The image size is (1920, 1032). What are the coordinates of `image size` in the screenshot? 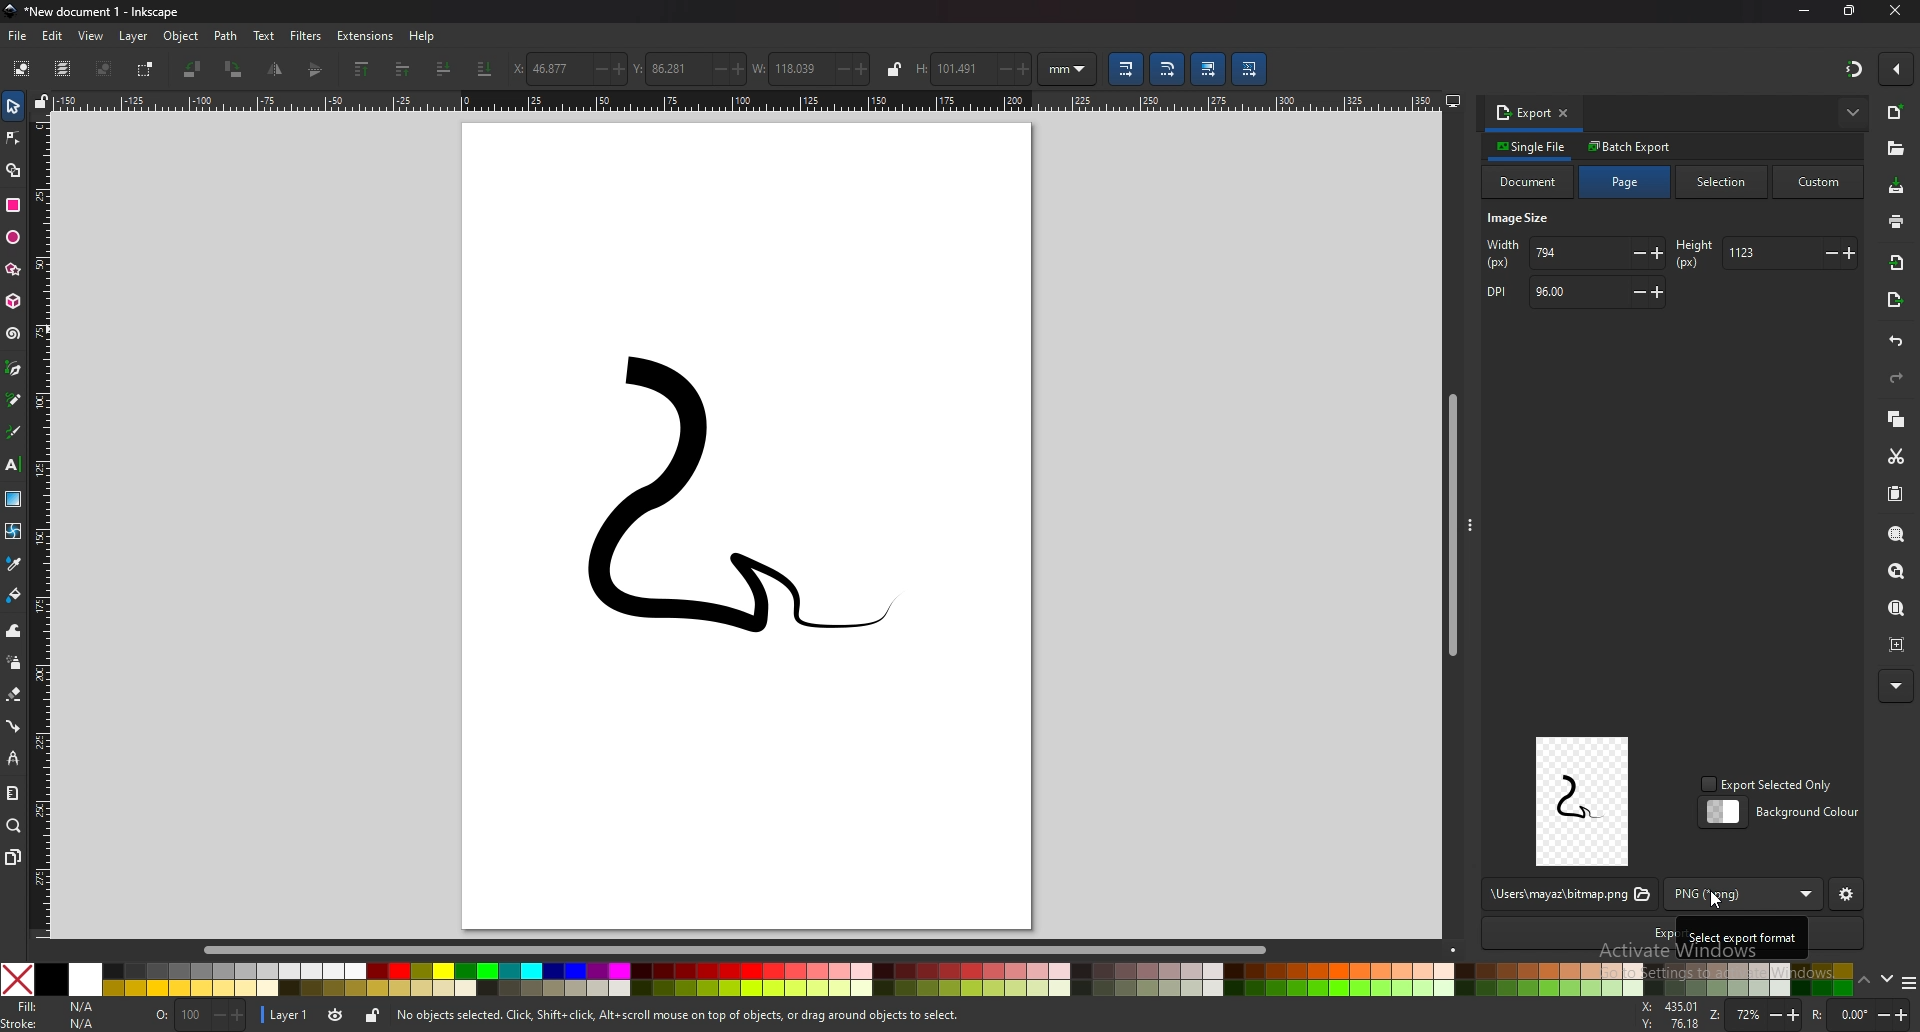 It's located at (1523, 220).